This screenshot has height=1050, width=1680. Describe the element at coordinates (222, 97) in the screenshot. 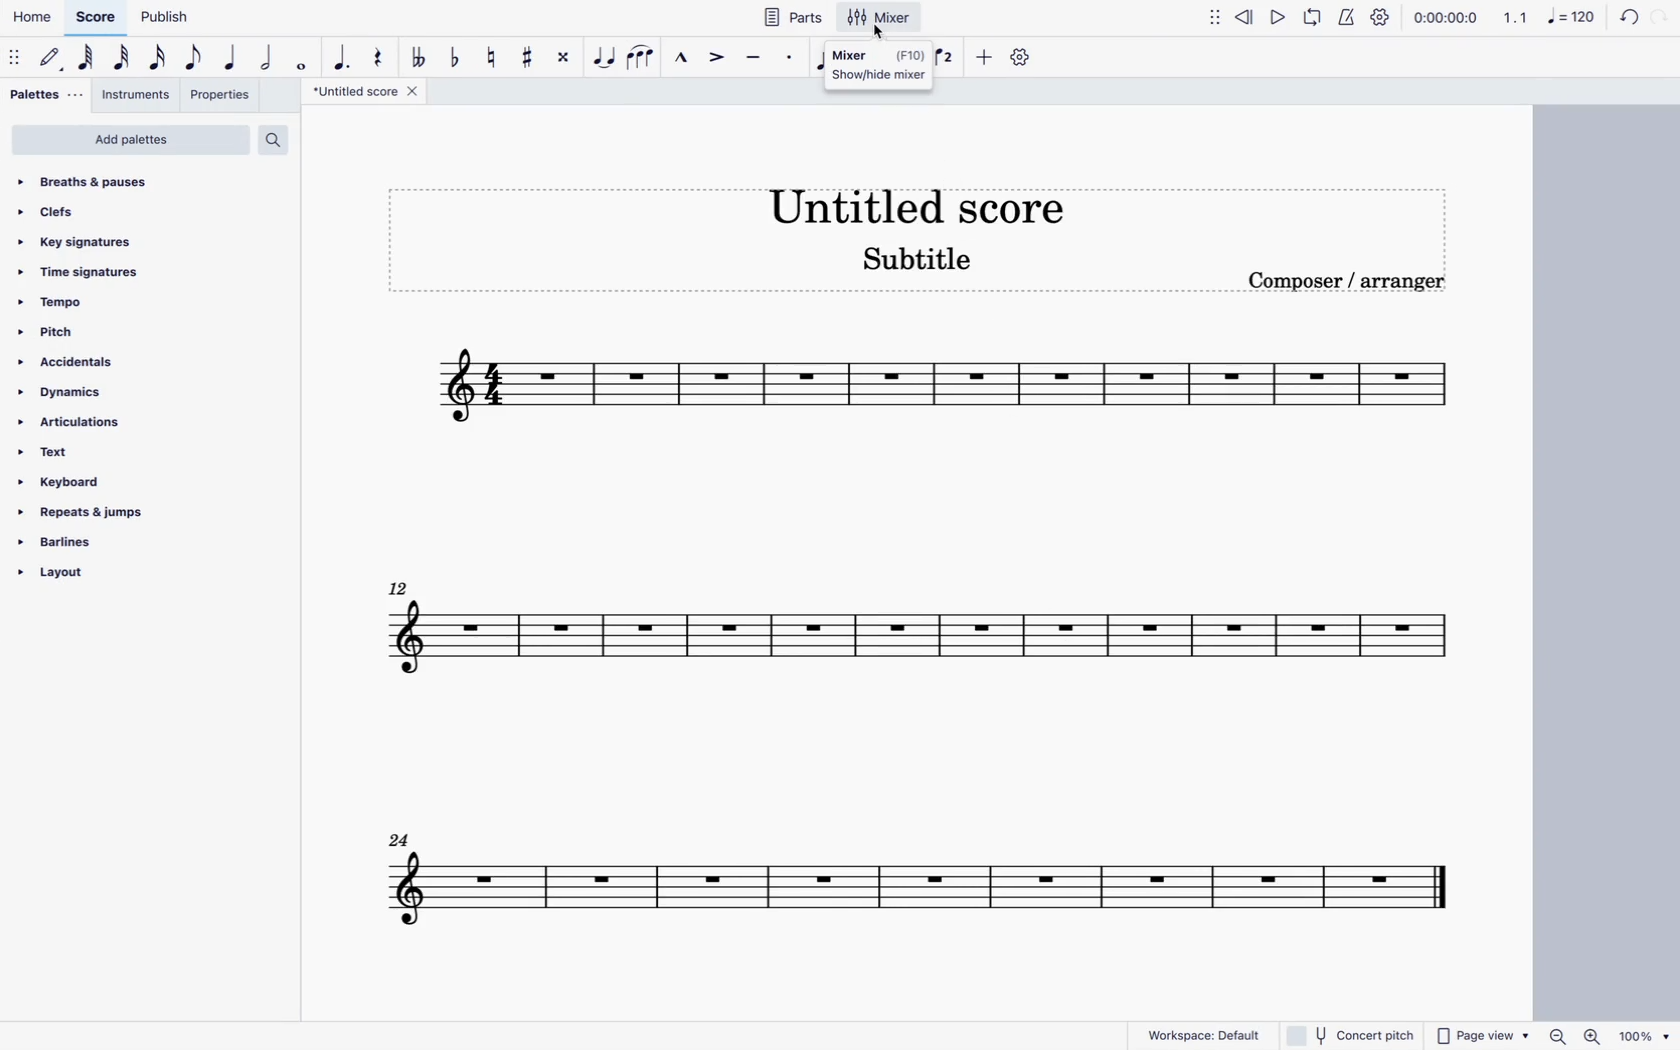

I see `properties` at that location.